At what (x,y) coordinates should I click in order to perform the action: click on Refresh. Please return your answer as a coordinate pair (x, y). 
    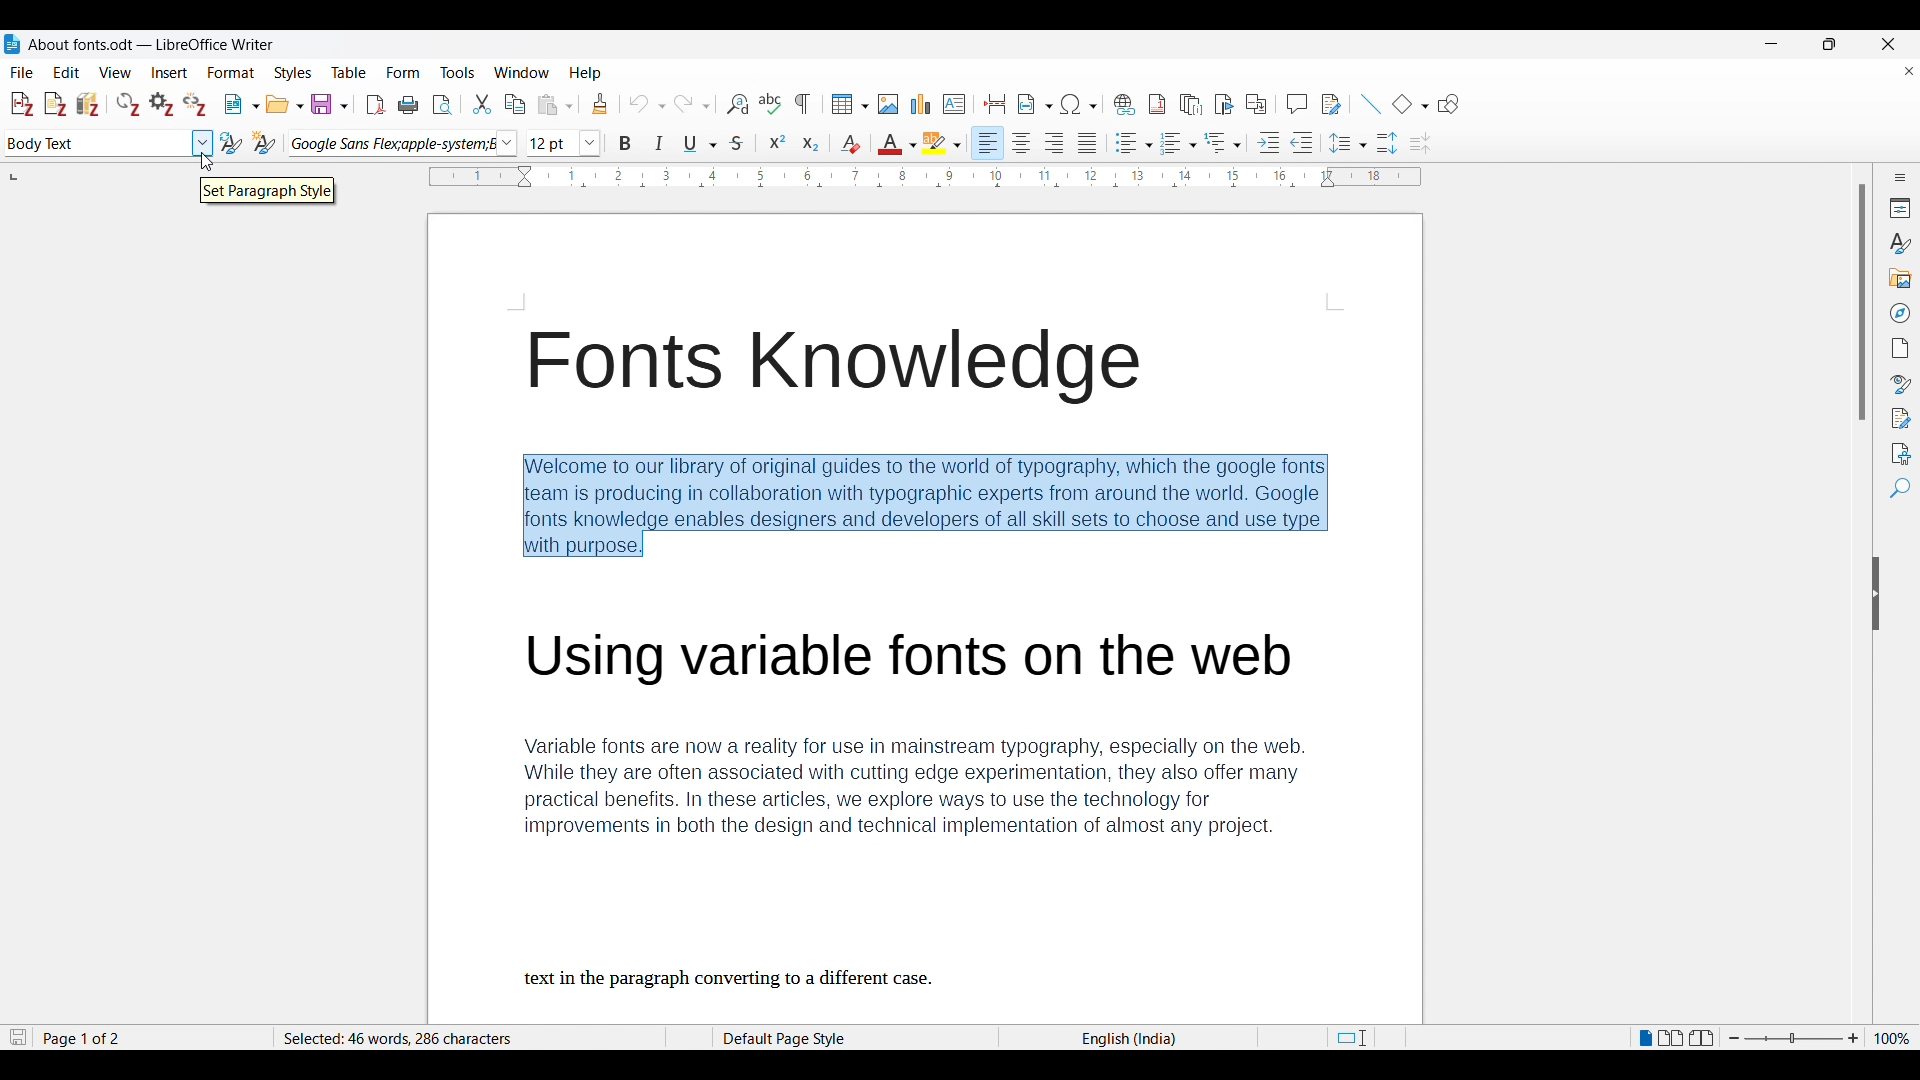
    Looking at the image, I should click on (128, 104).